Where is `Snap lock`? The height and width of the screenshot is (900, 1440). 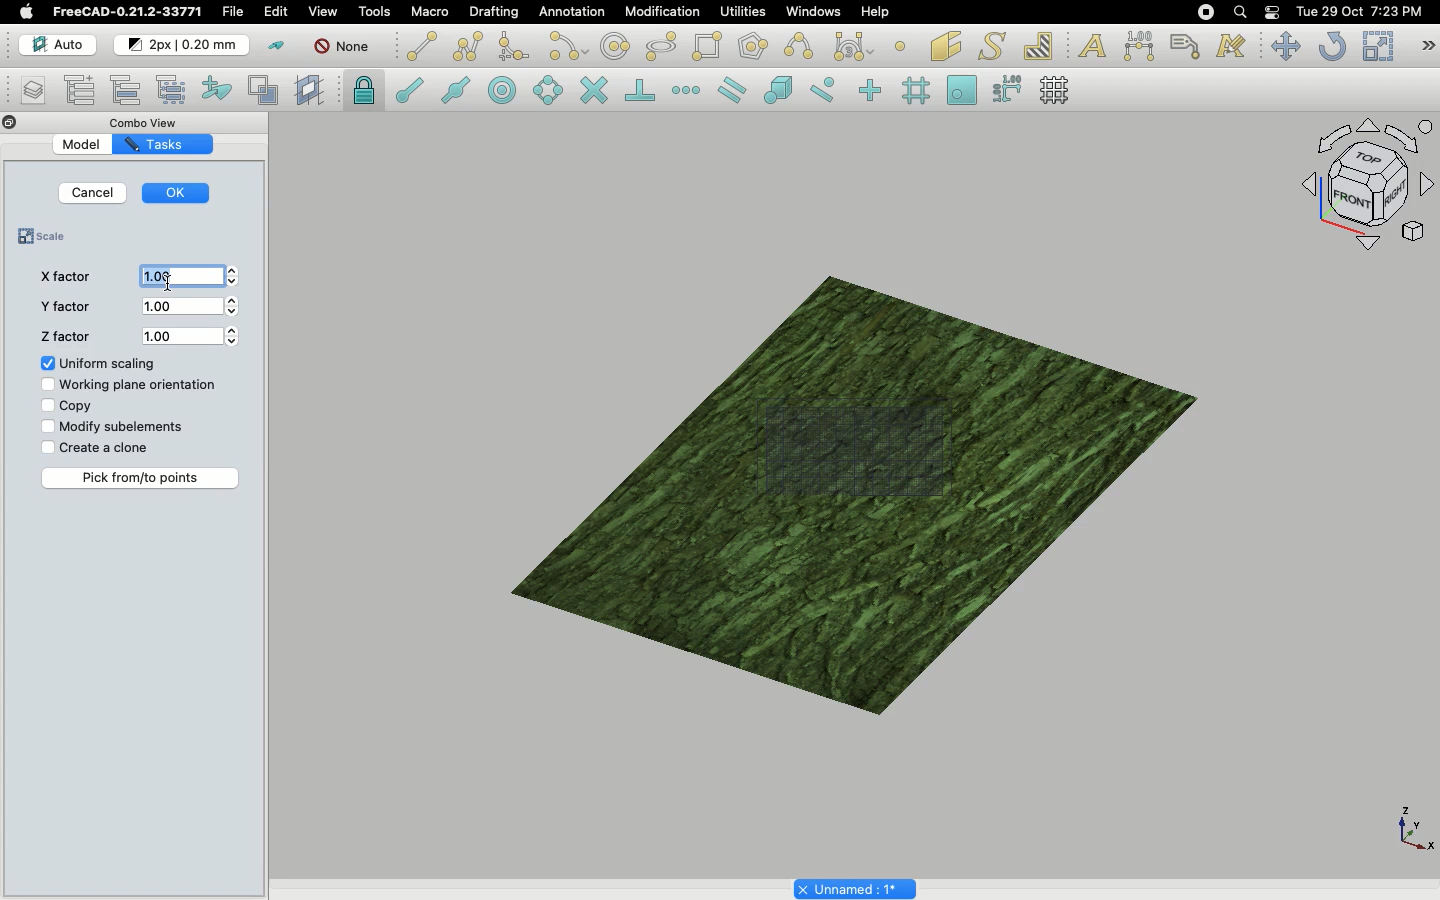 Snap lock is located at coordinates (364, 90).